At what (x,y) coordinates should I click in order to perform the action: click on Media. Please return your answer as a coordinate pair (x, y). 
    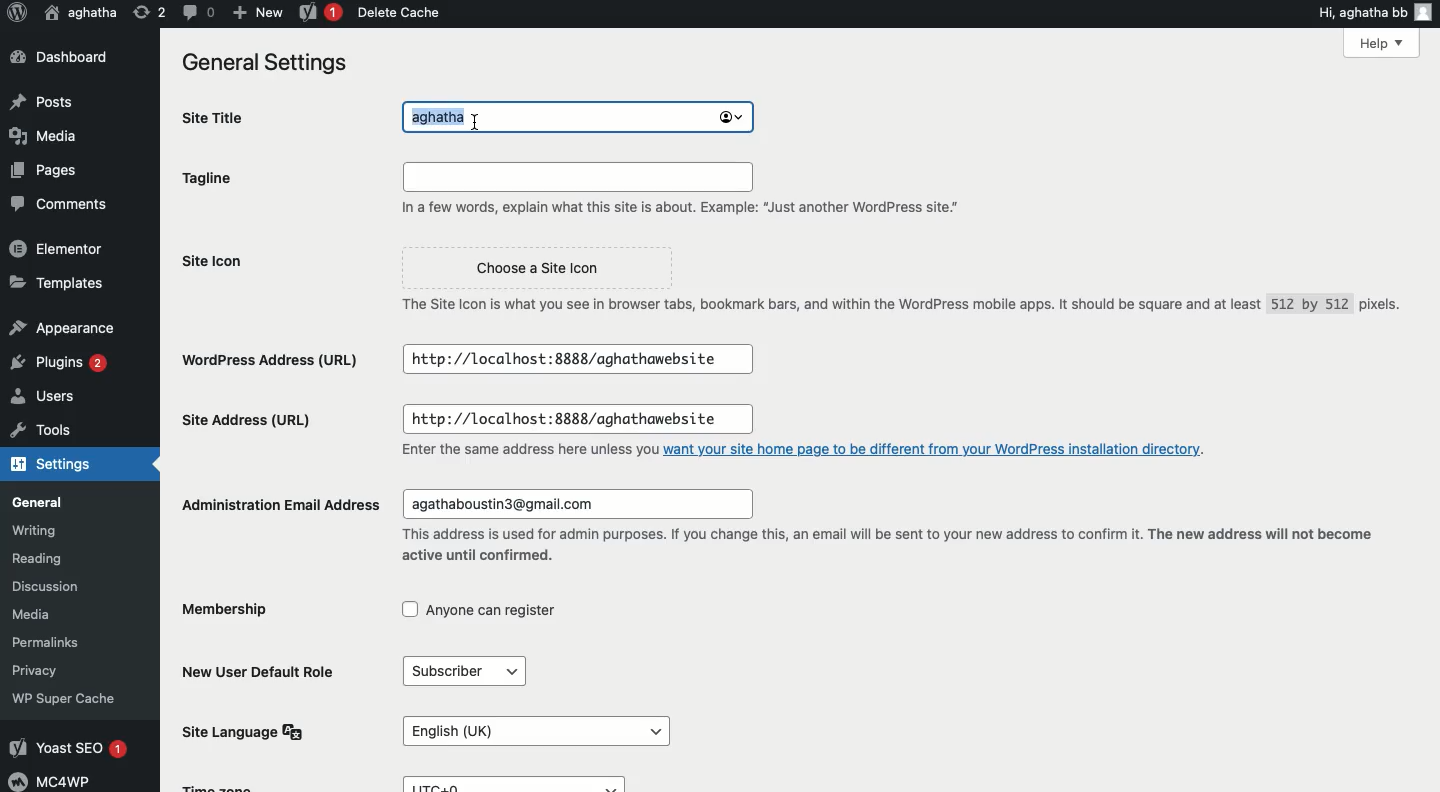
    Looking at the image, I should click on (34, 614).